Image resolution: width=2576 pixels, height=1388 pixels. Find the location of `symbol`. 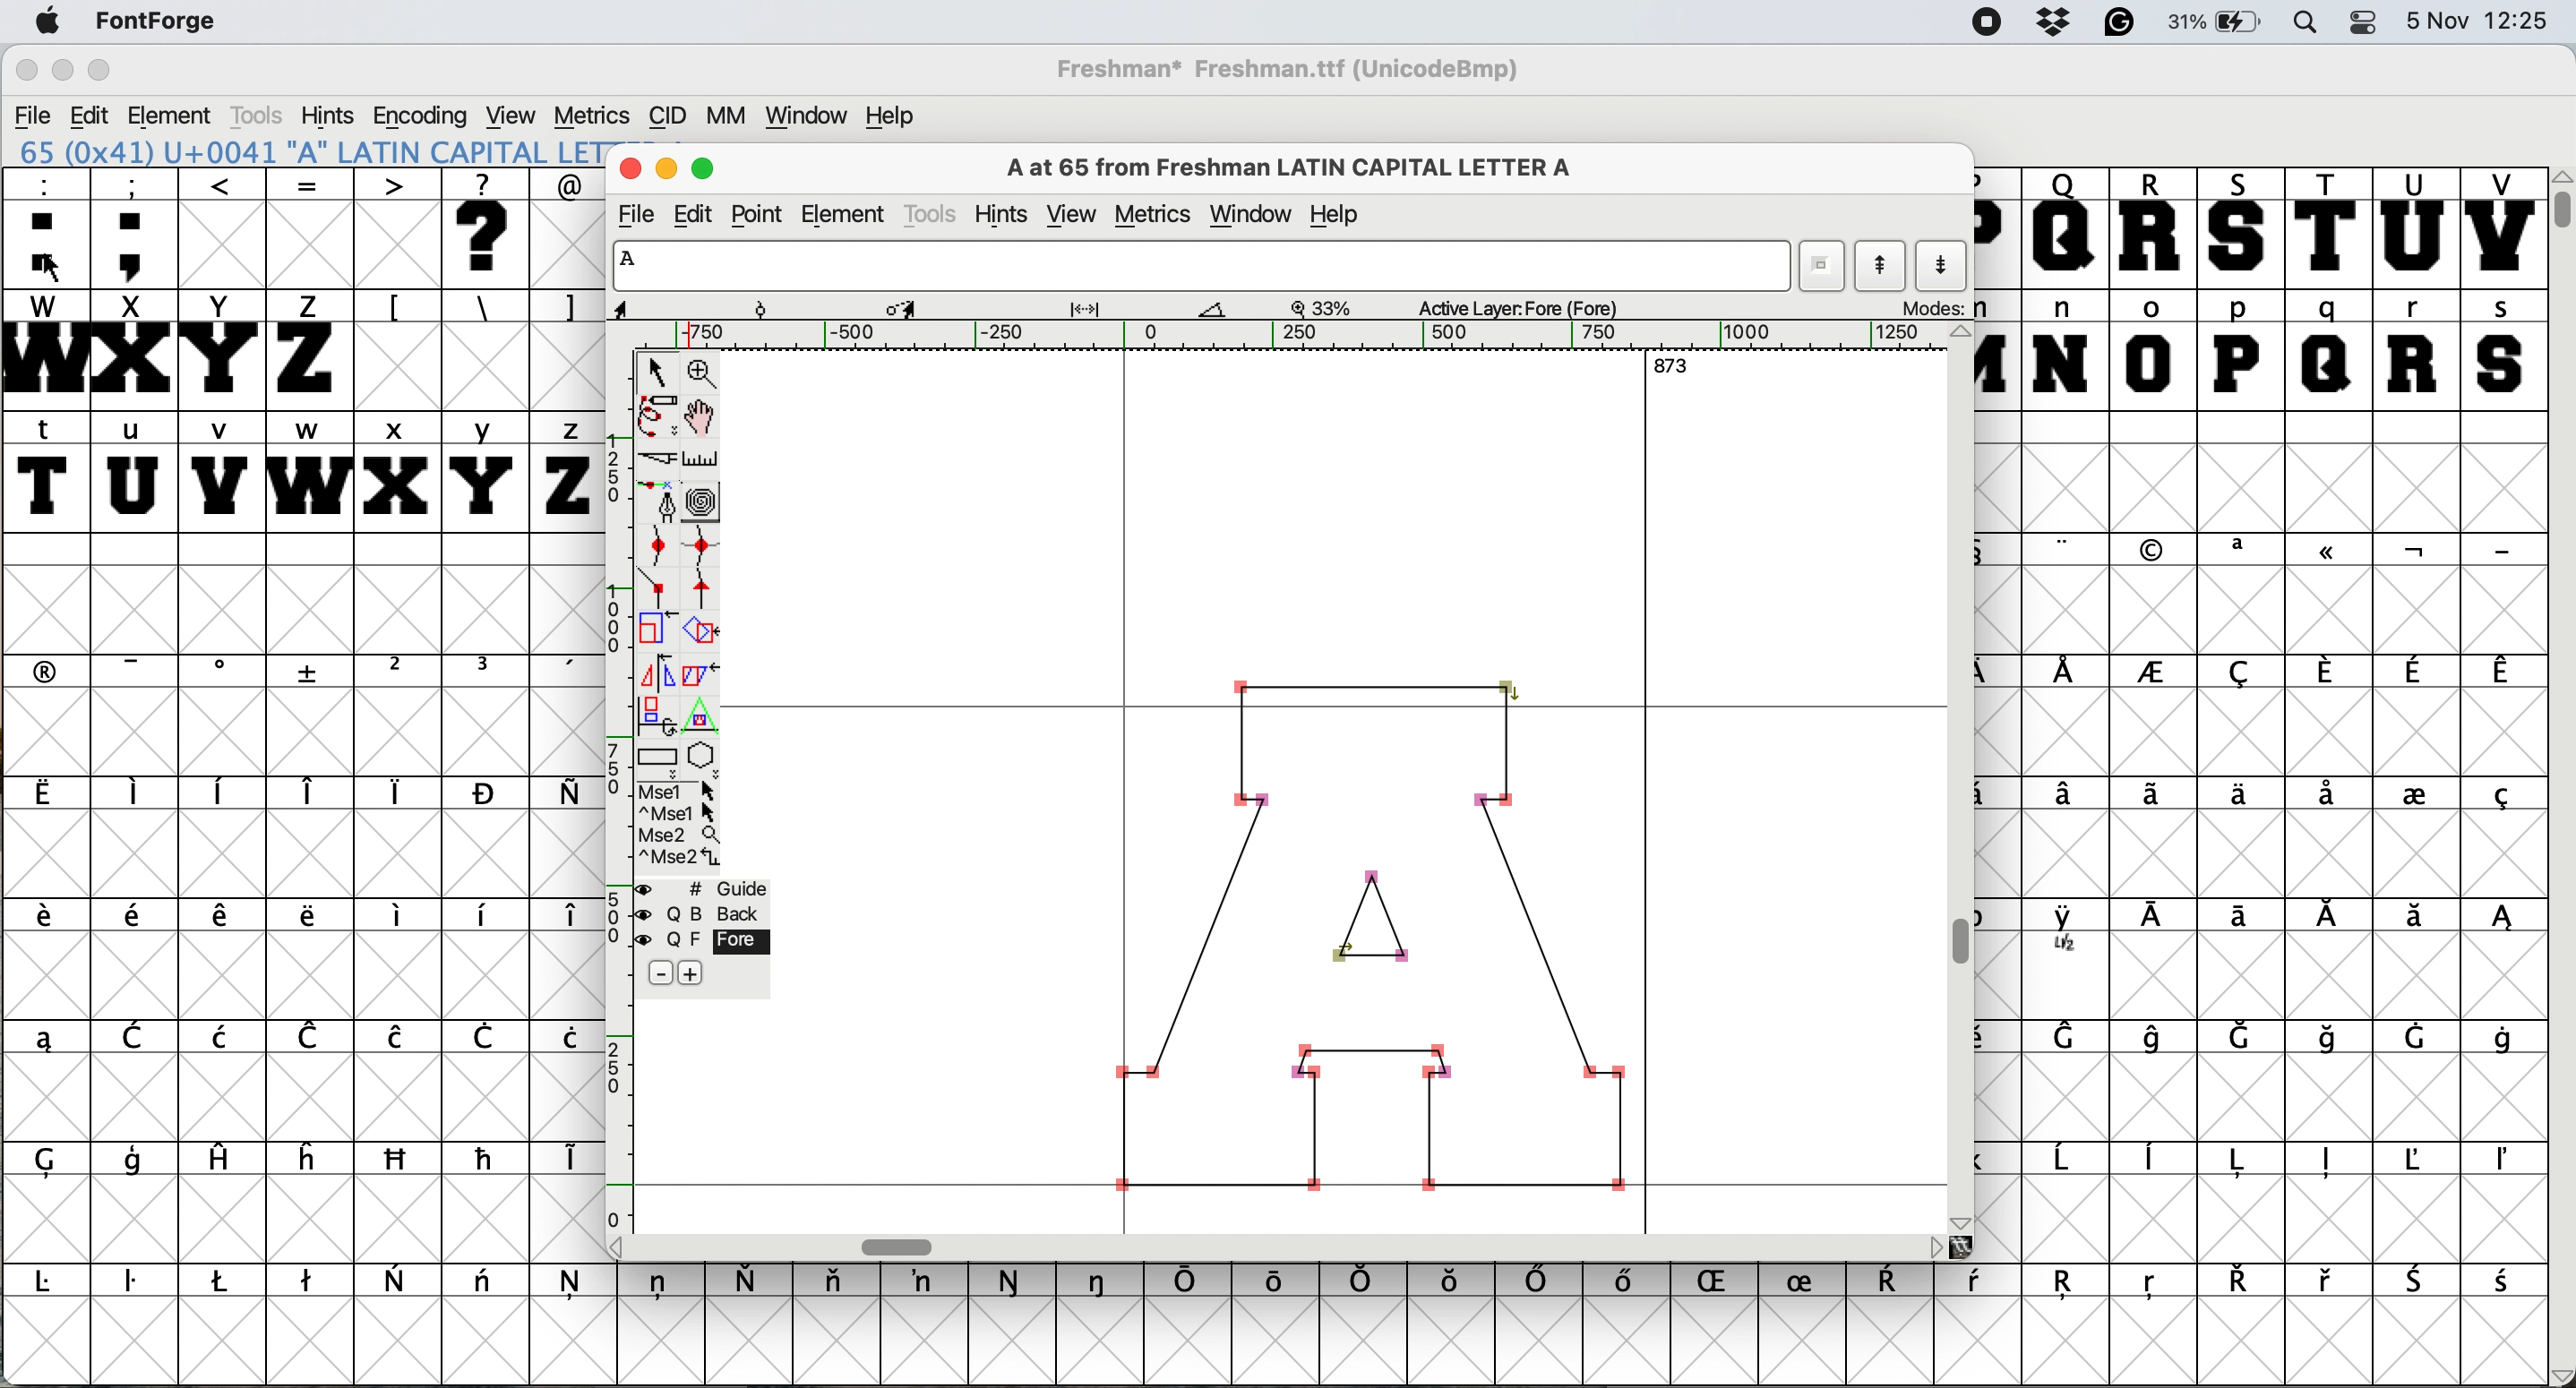

symbol is located at coordinates (2329, 555).